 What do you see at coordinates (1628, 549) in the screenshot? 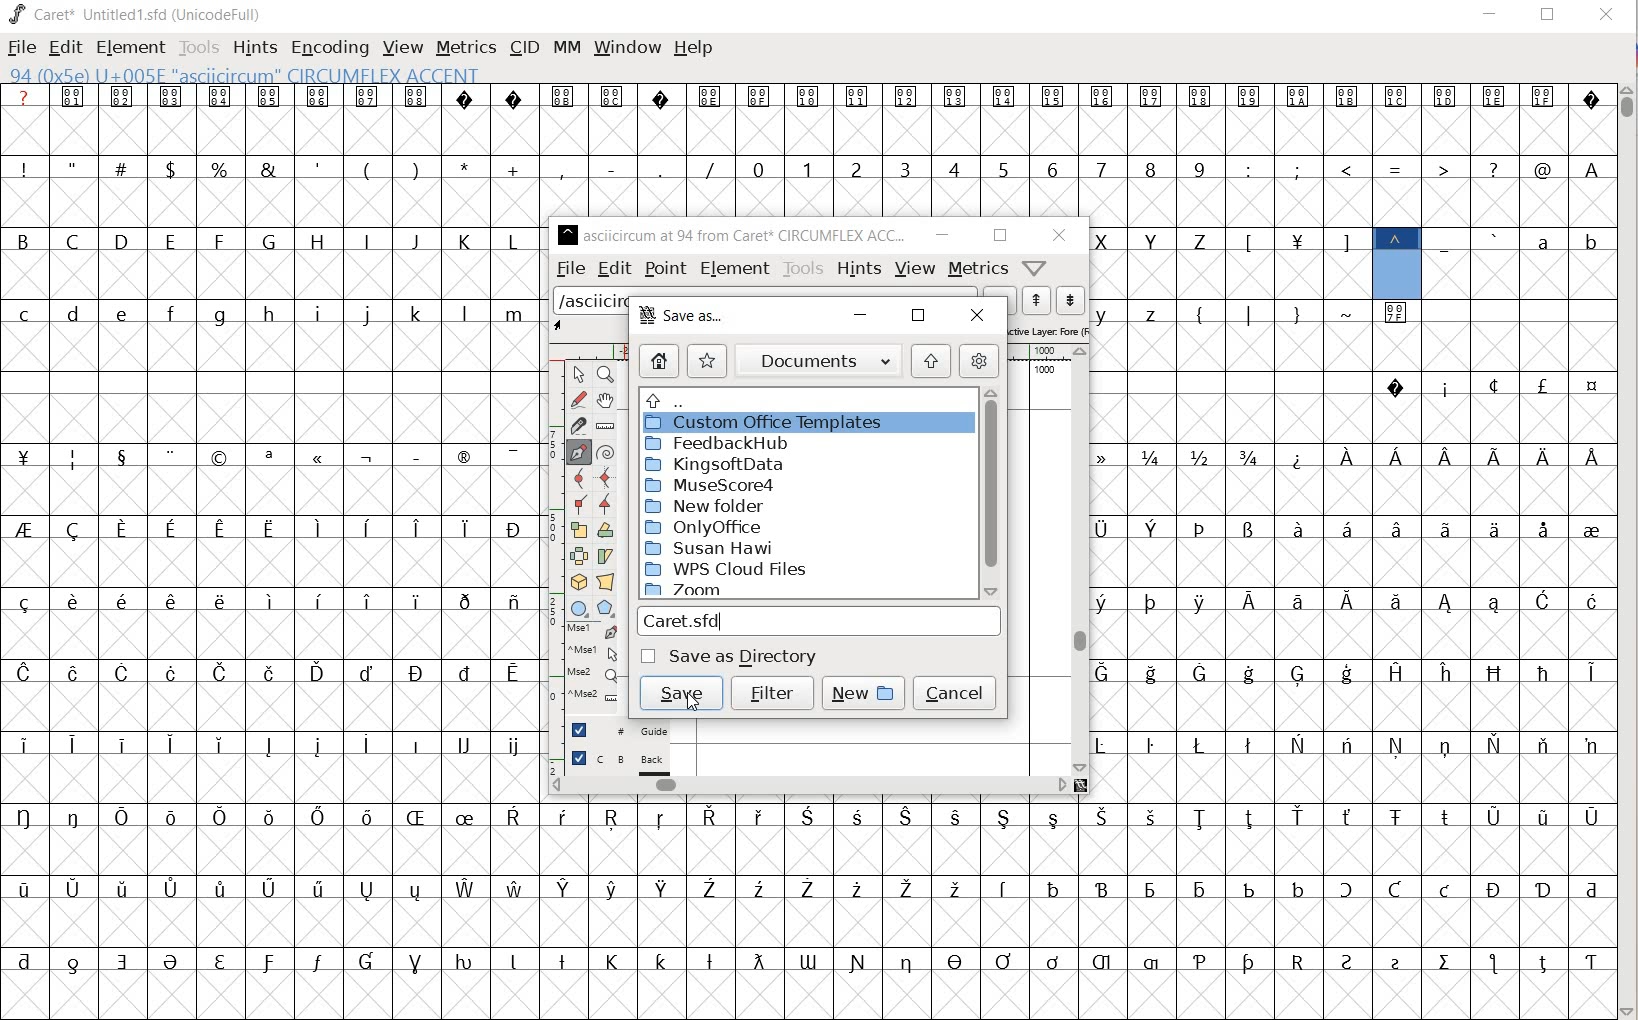
I see `SCROLLBAR` at bounding box center [1628, 549].